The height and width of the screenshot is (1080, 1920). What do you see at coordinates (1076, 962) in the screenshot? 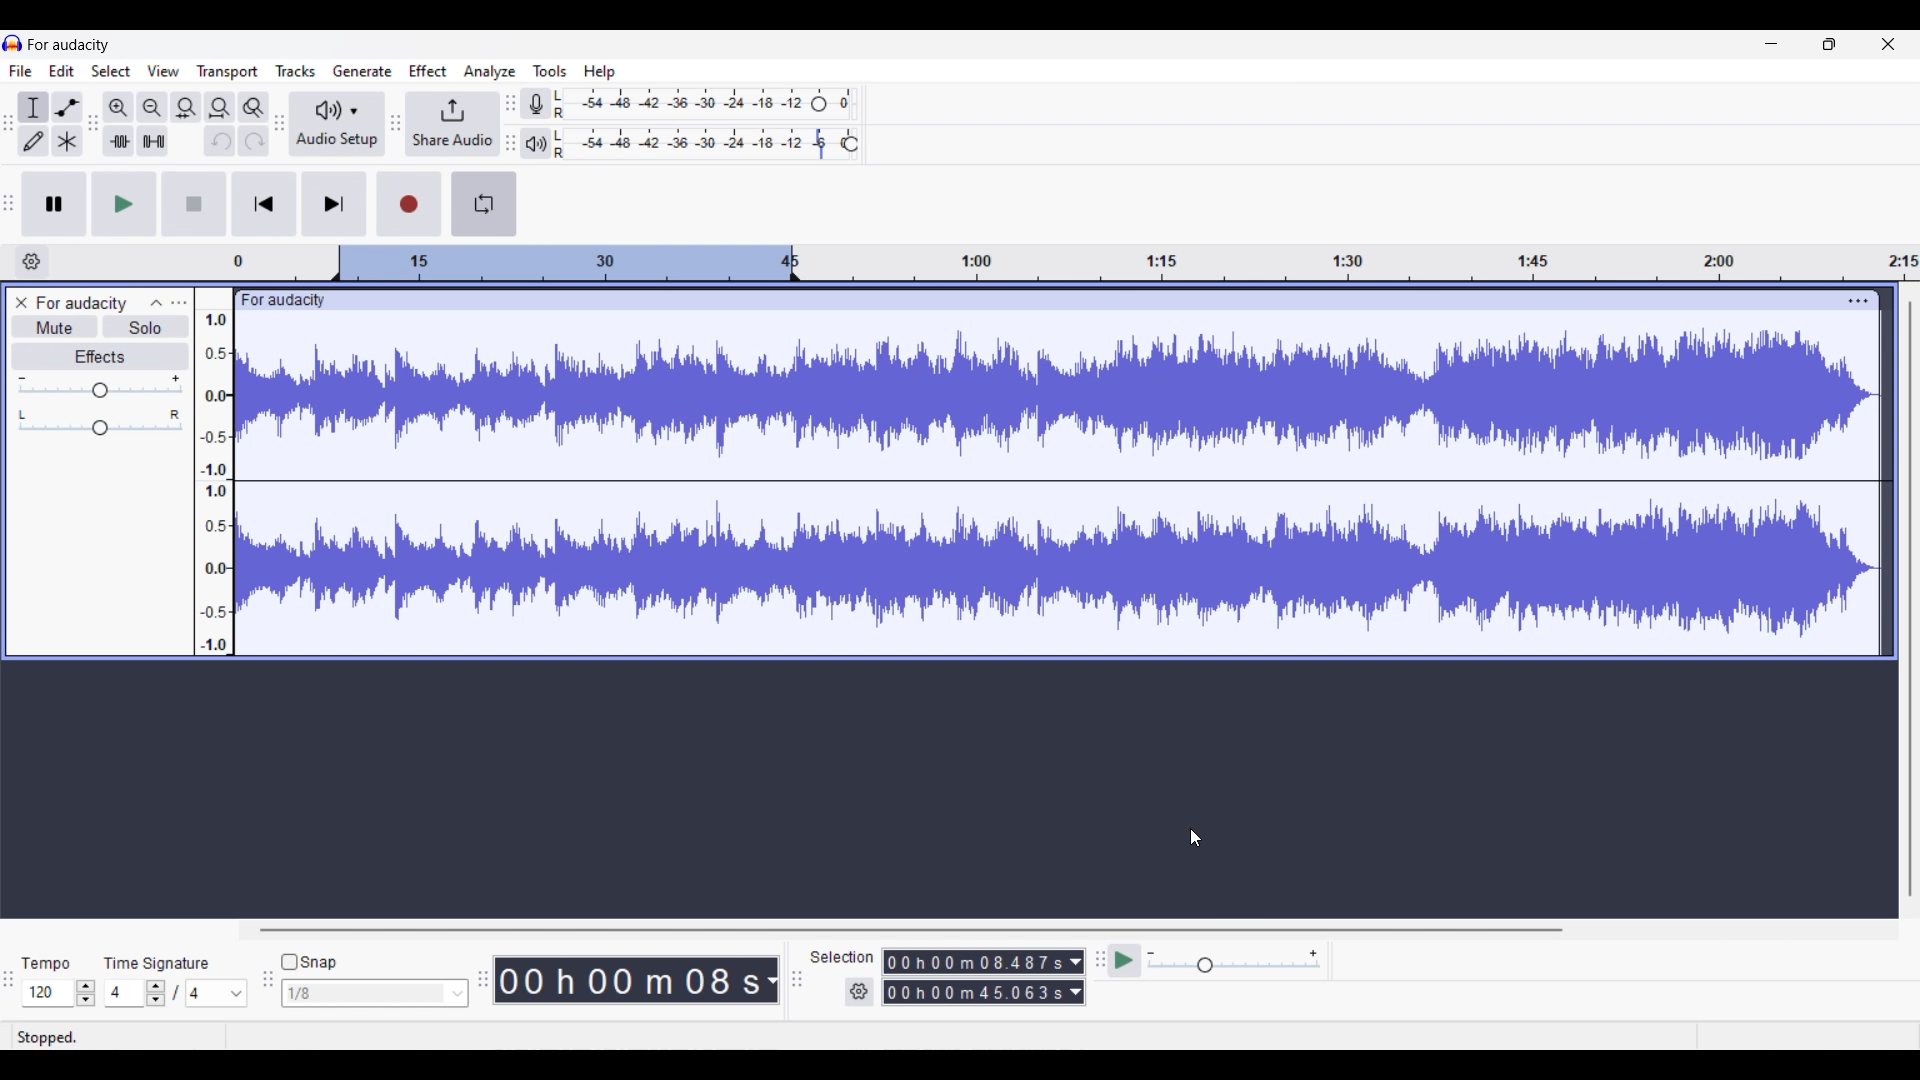
I see `Duration measurement` at bounding box center [1076, 962].